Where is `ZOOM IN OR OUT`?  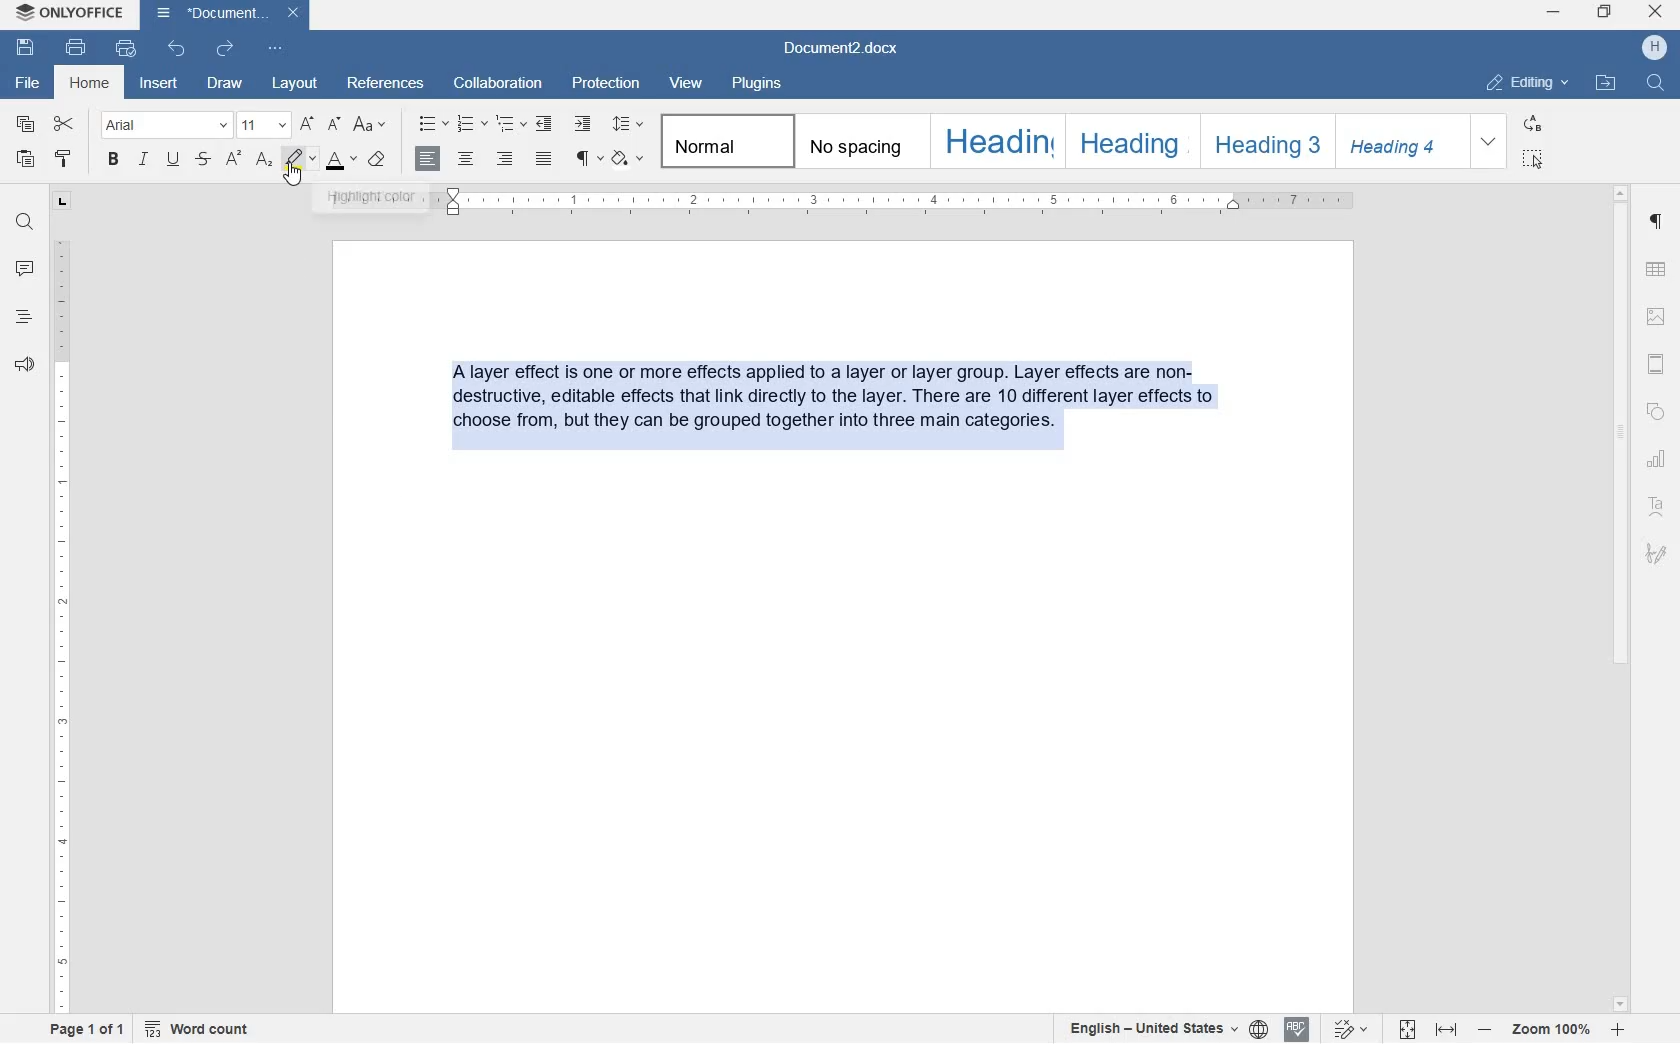
ZOOM IN OR OUT is located at coordinates (1551, 1032).